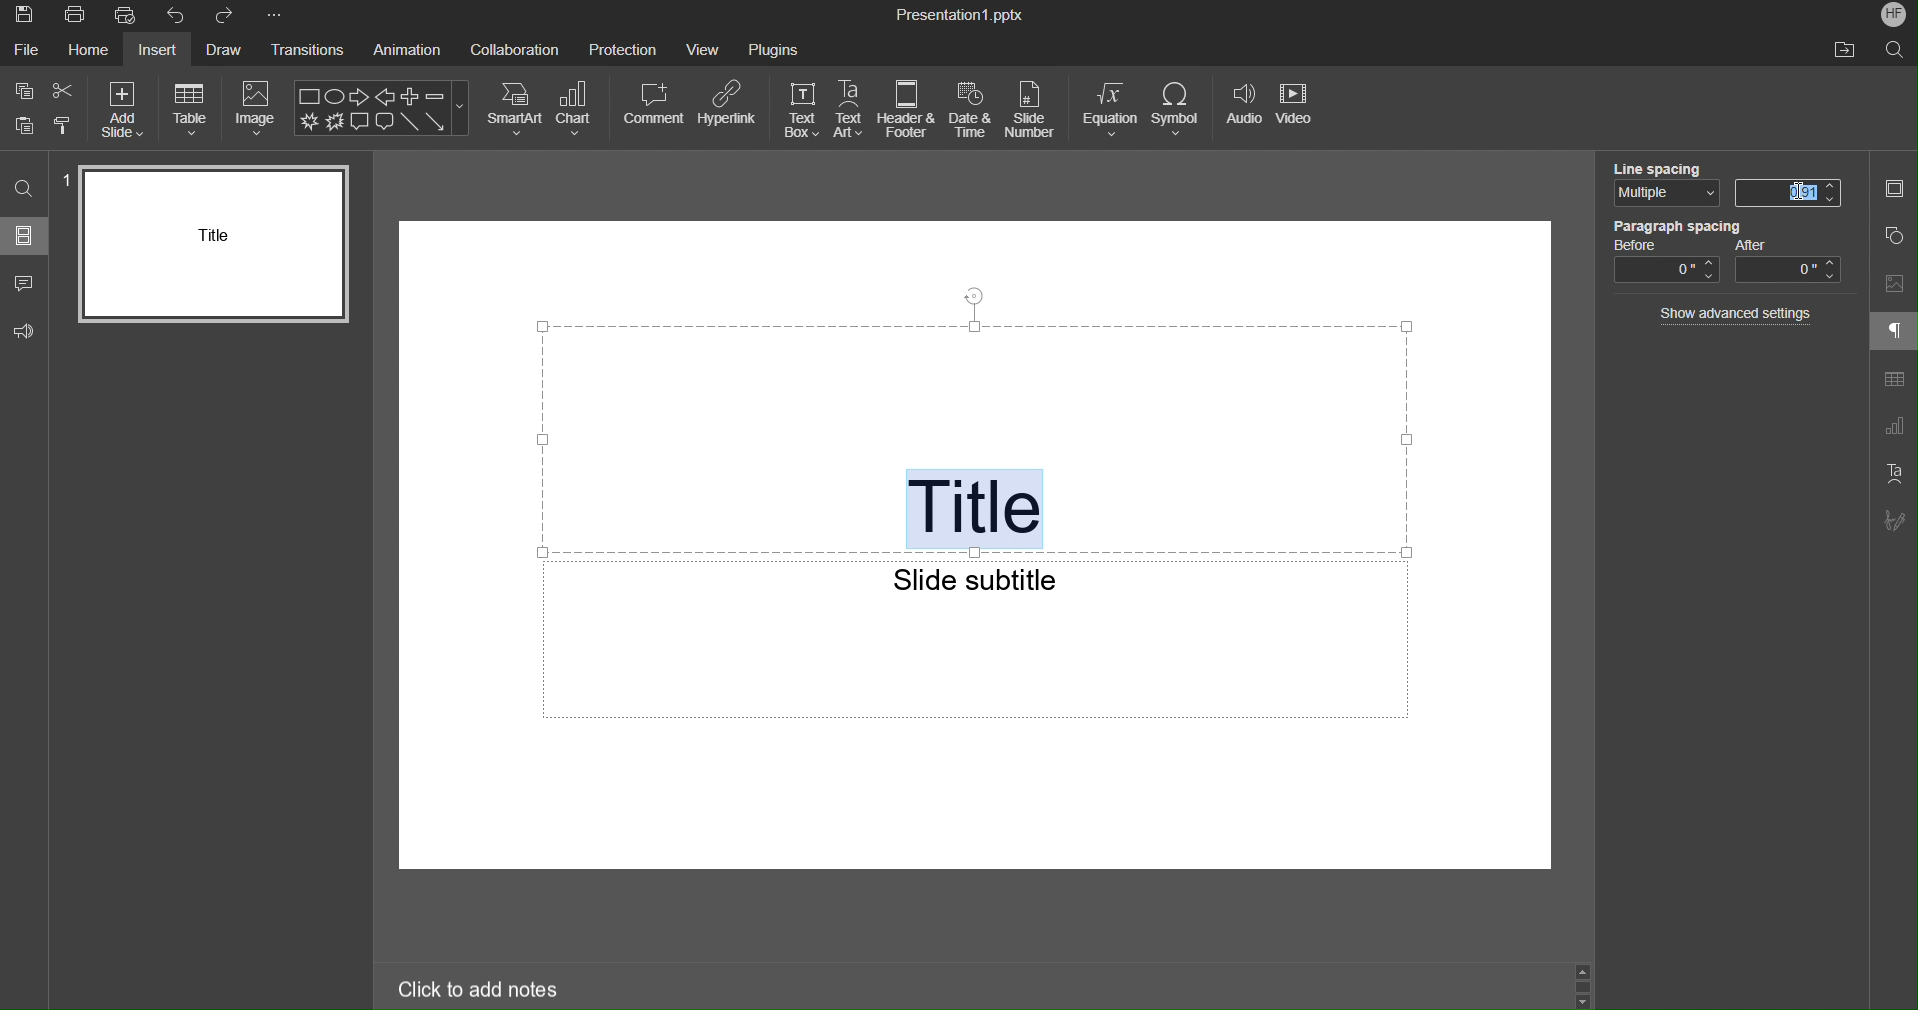 Image resolution: width=1918 pixels, height=1010 pixels. Describe the element at coordinates (228, 17) in the screenshot. I see `Redo` at that location.